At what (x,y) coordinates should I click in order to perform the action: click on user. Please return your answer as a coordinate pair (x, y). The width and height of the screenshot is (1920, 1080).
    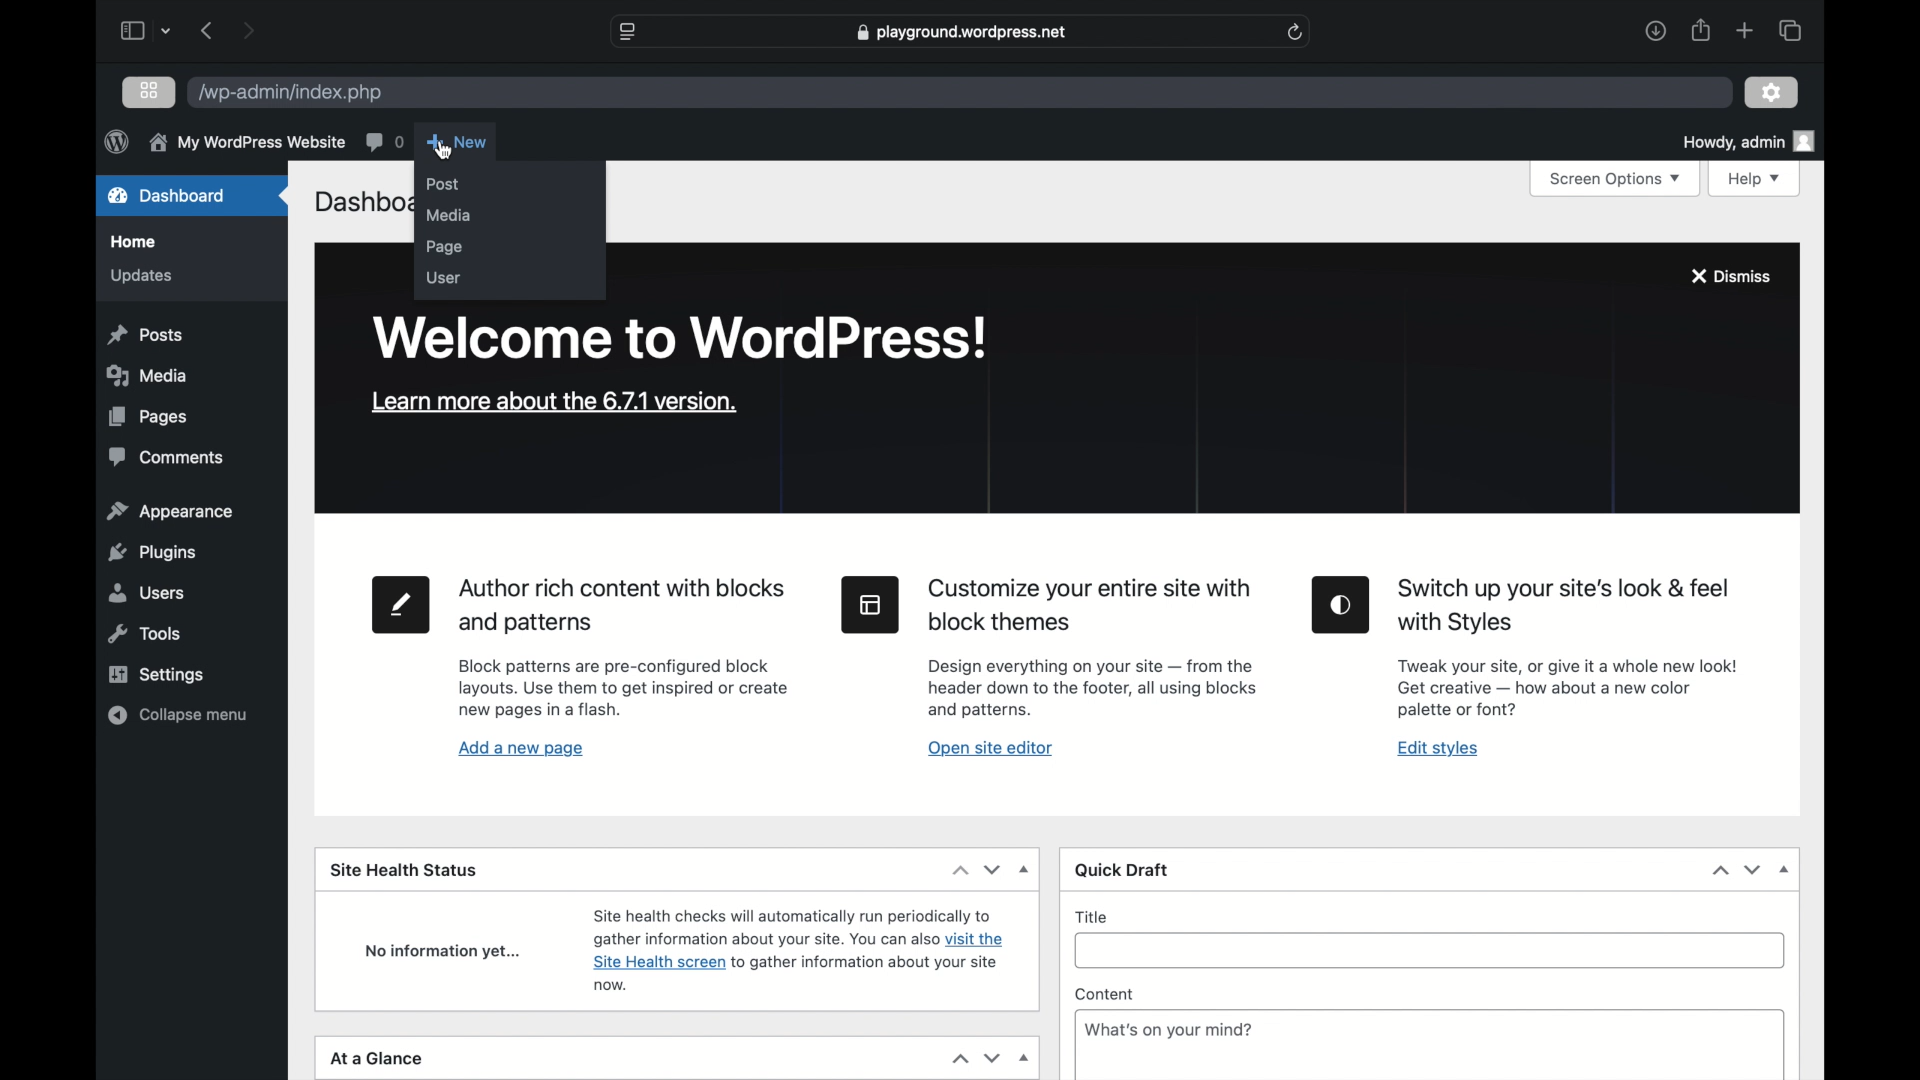
    Looking at the image, I should click on (443, 278).